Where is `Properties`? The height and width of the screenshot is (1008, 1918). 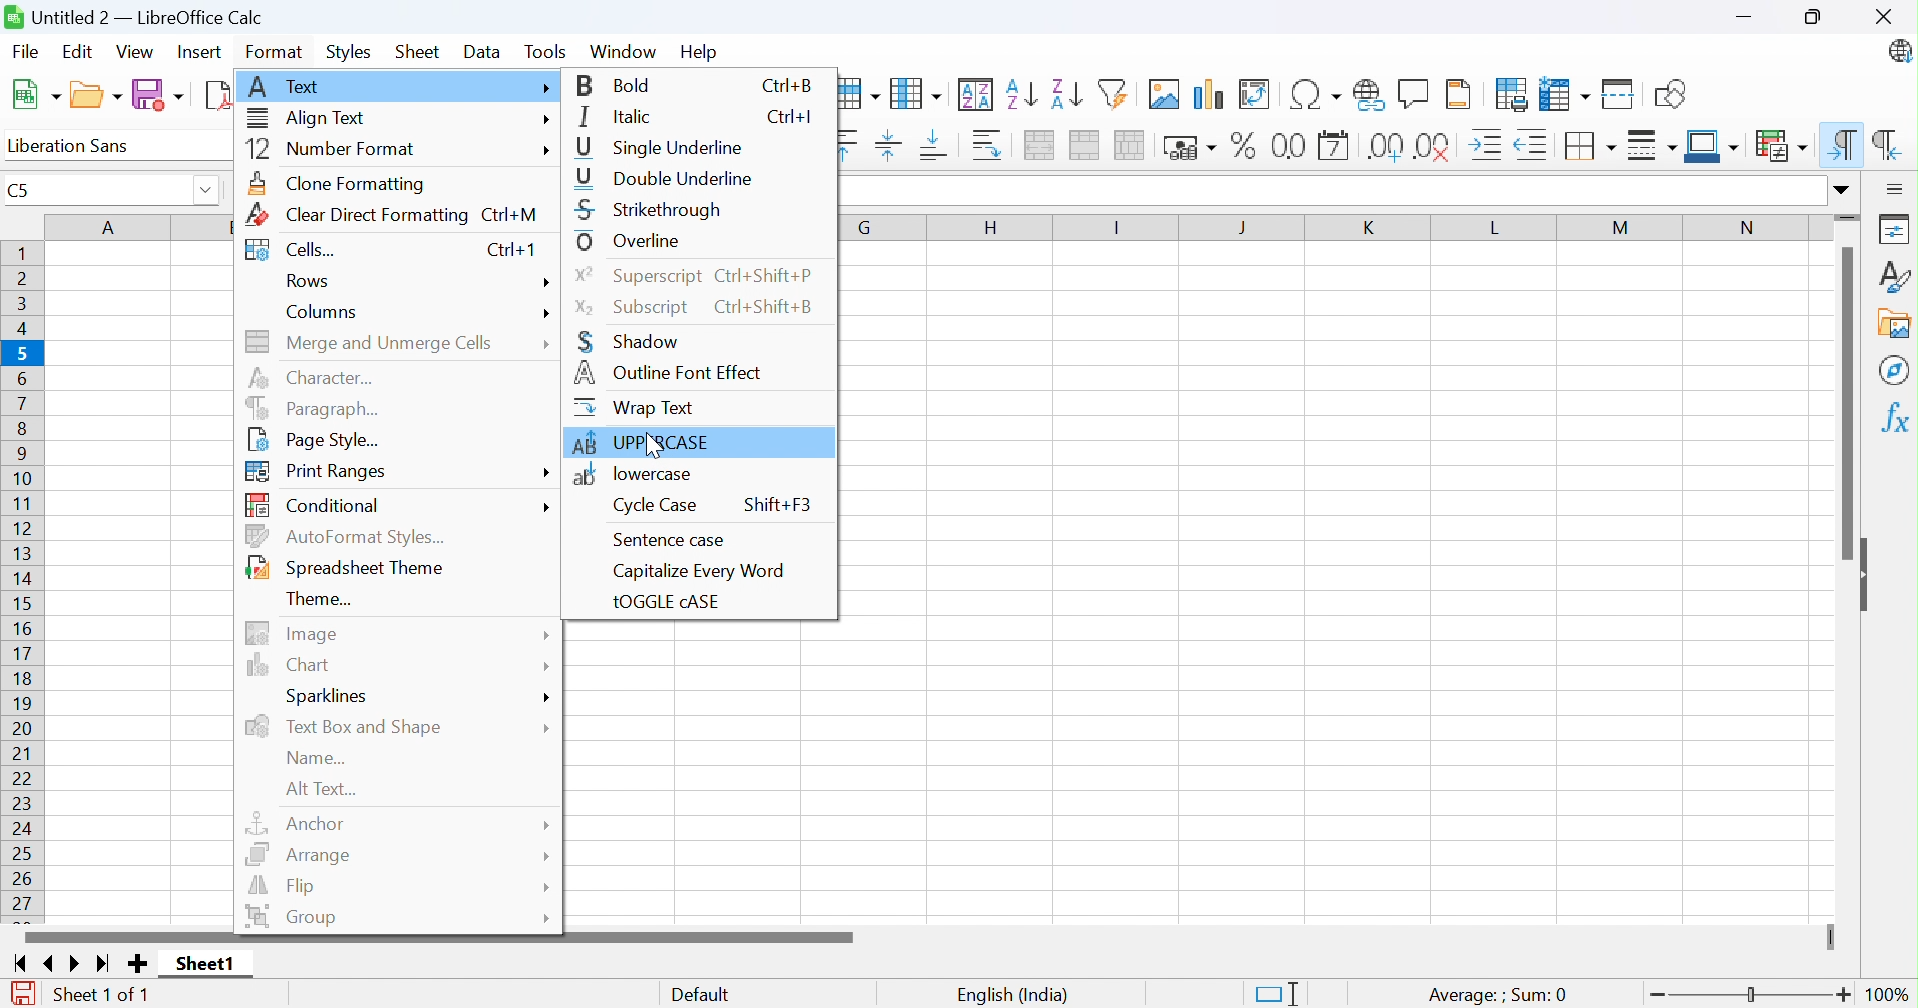
Properties is located at coordinates (1896, 229).